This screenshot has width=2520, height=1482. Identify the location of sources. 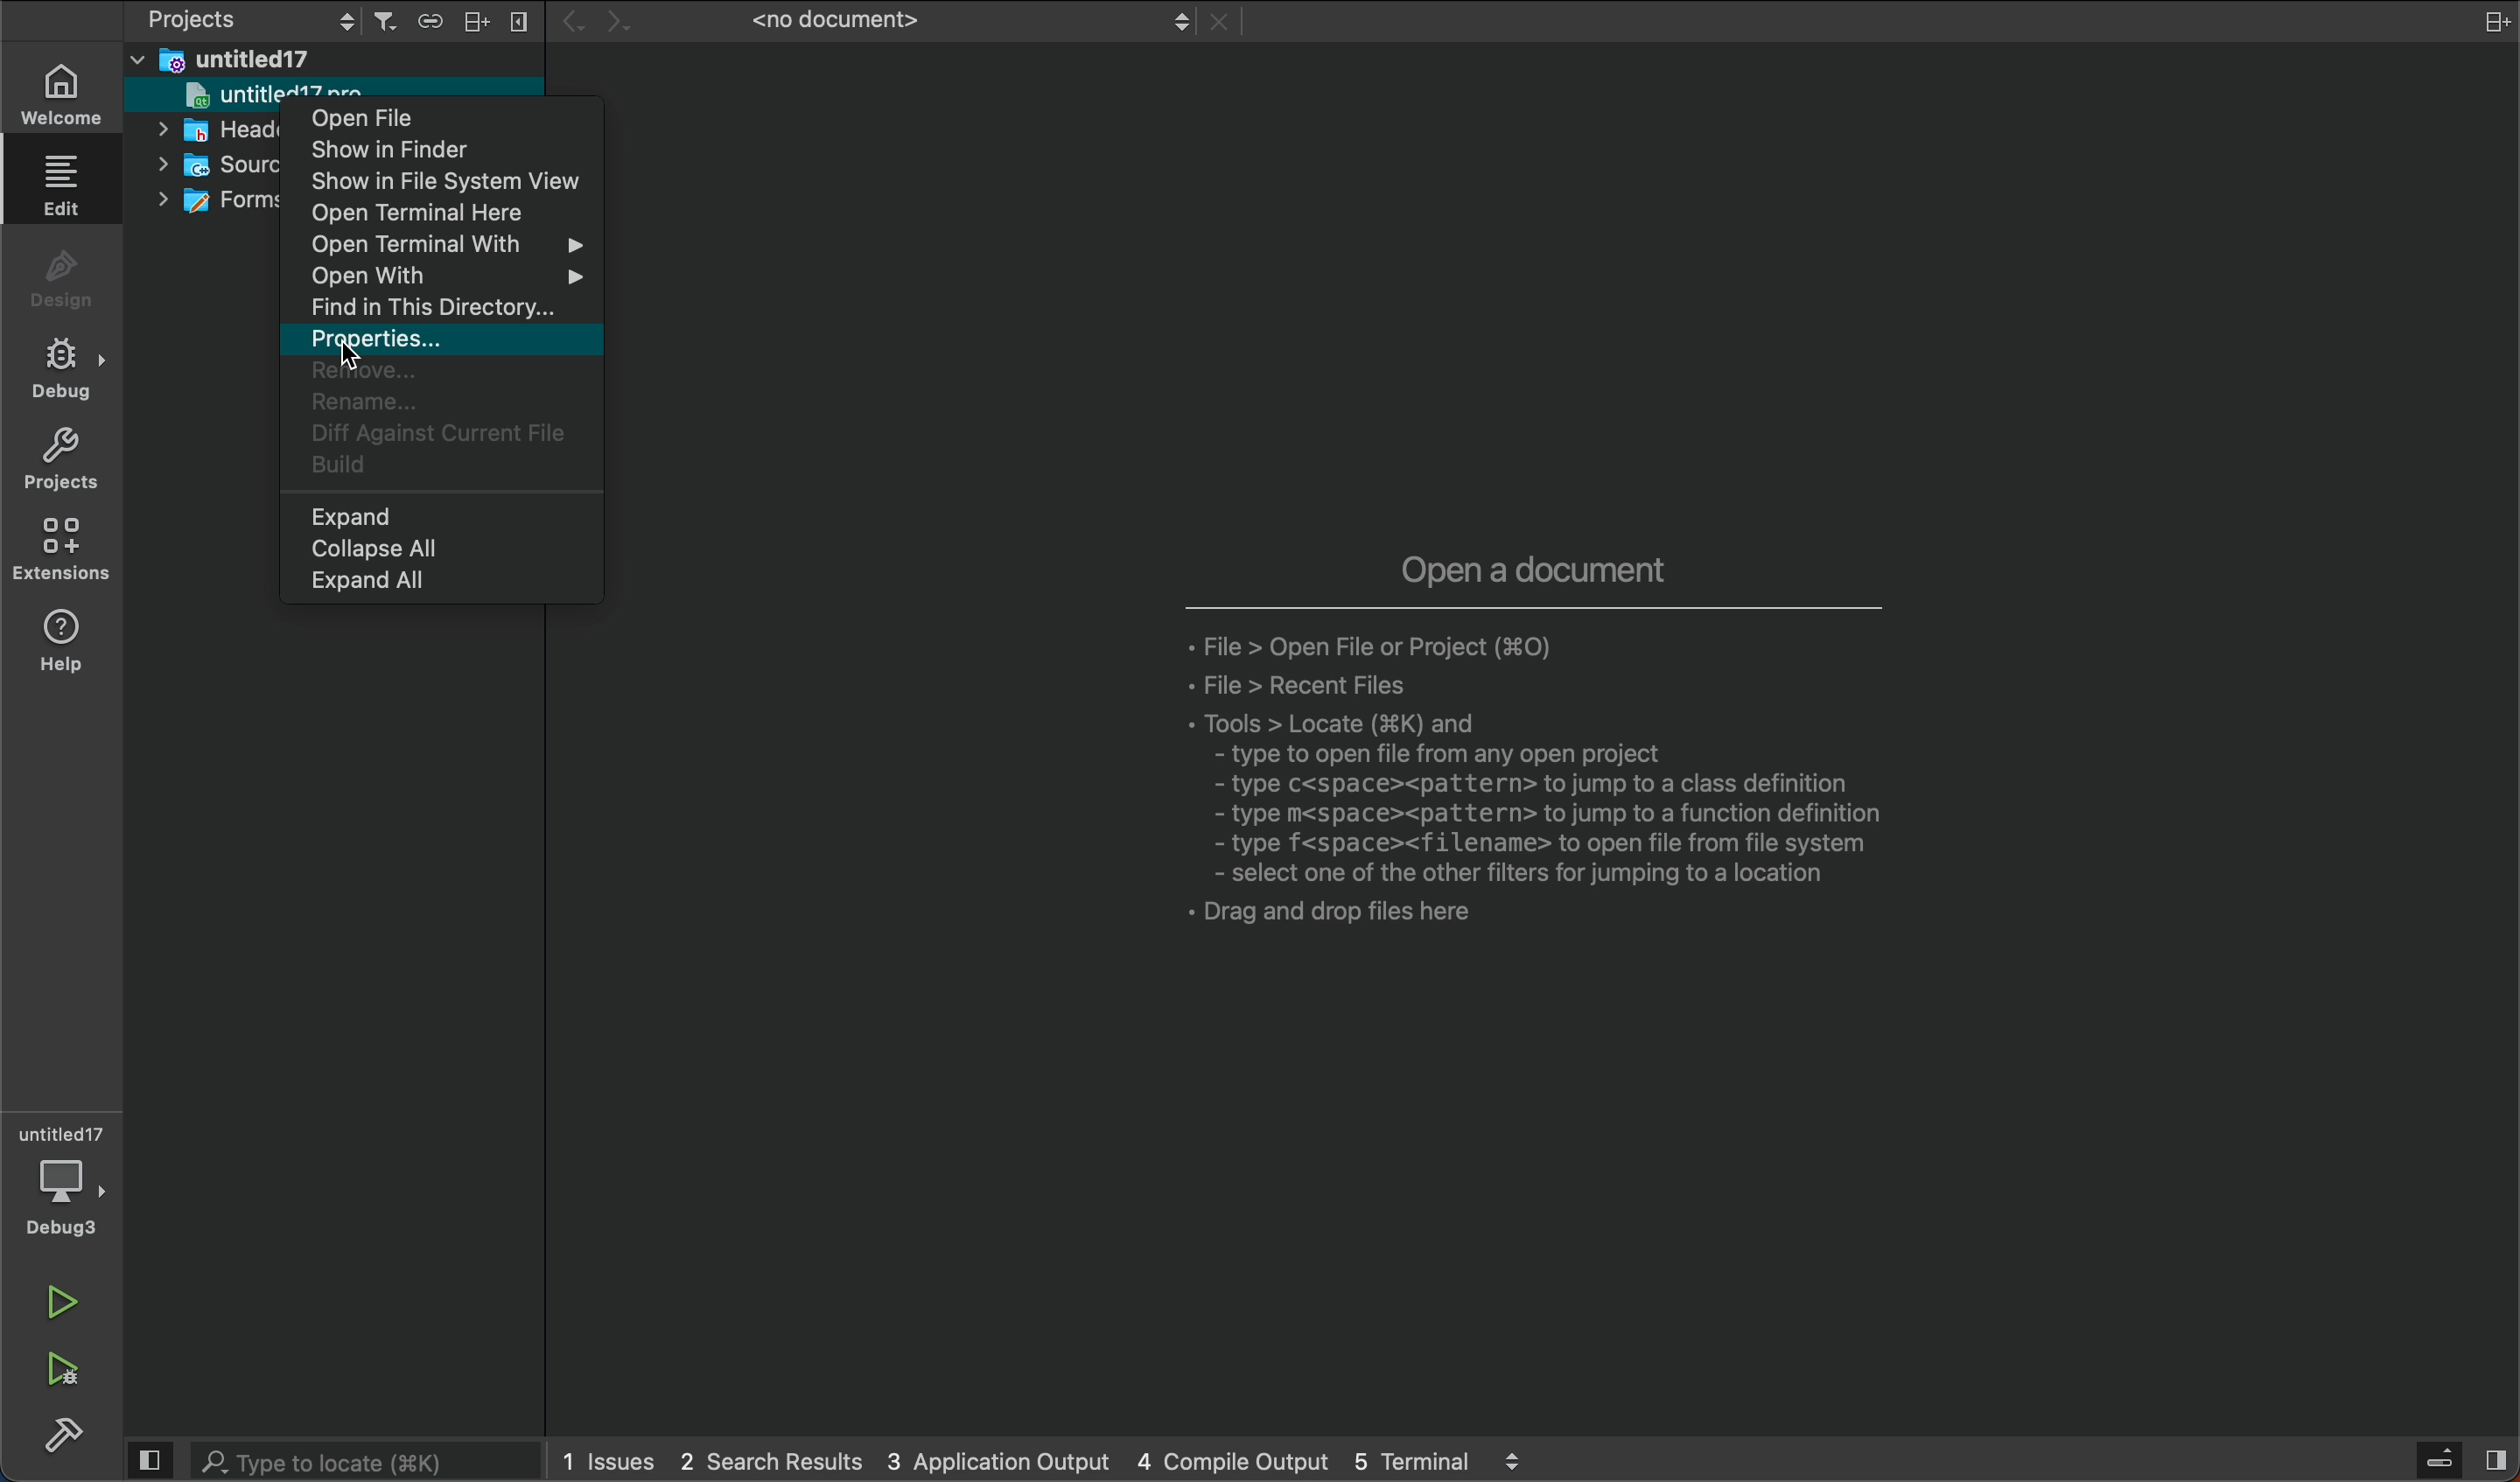
(207, 164).